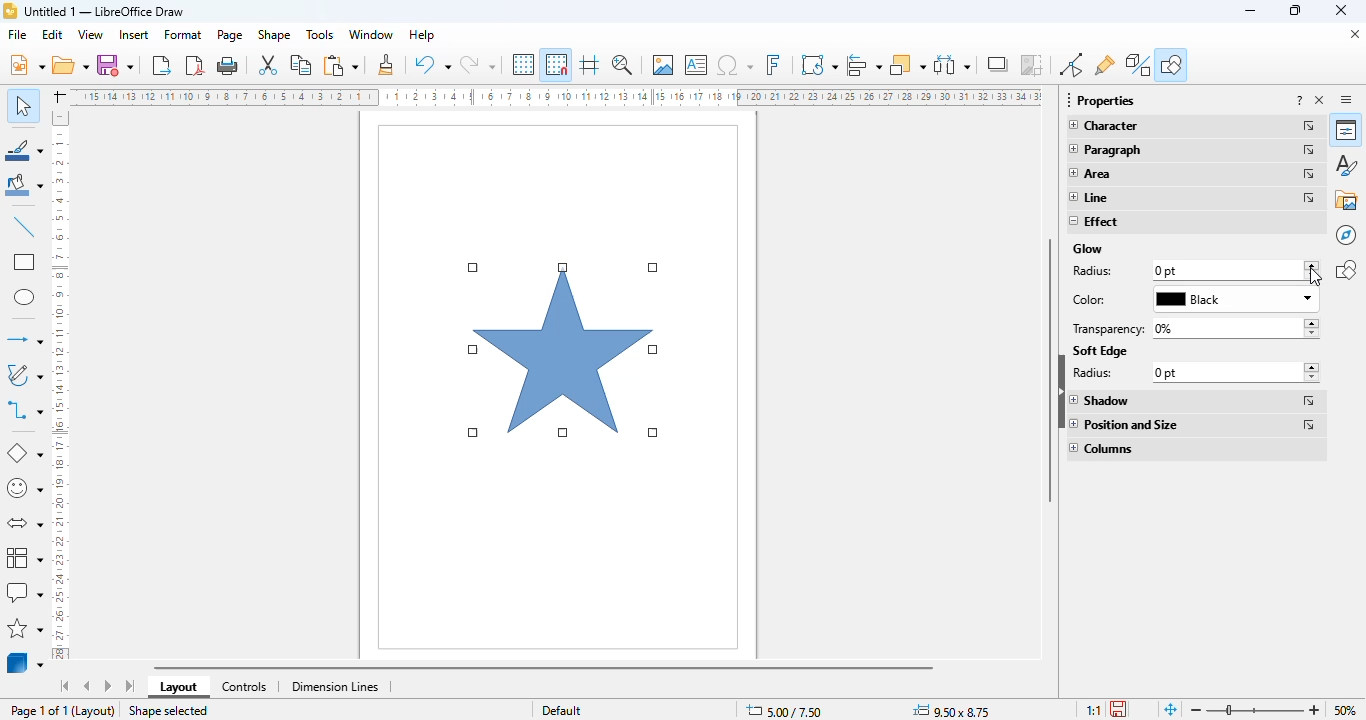 The width and height of the screenshot is (1366, 720). What do you see at coordinates (432, 64) in the screenshot?
I see `undo` at bounding box center [432, 64].